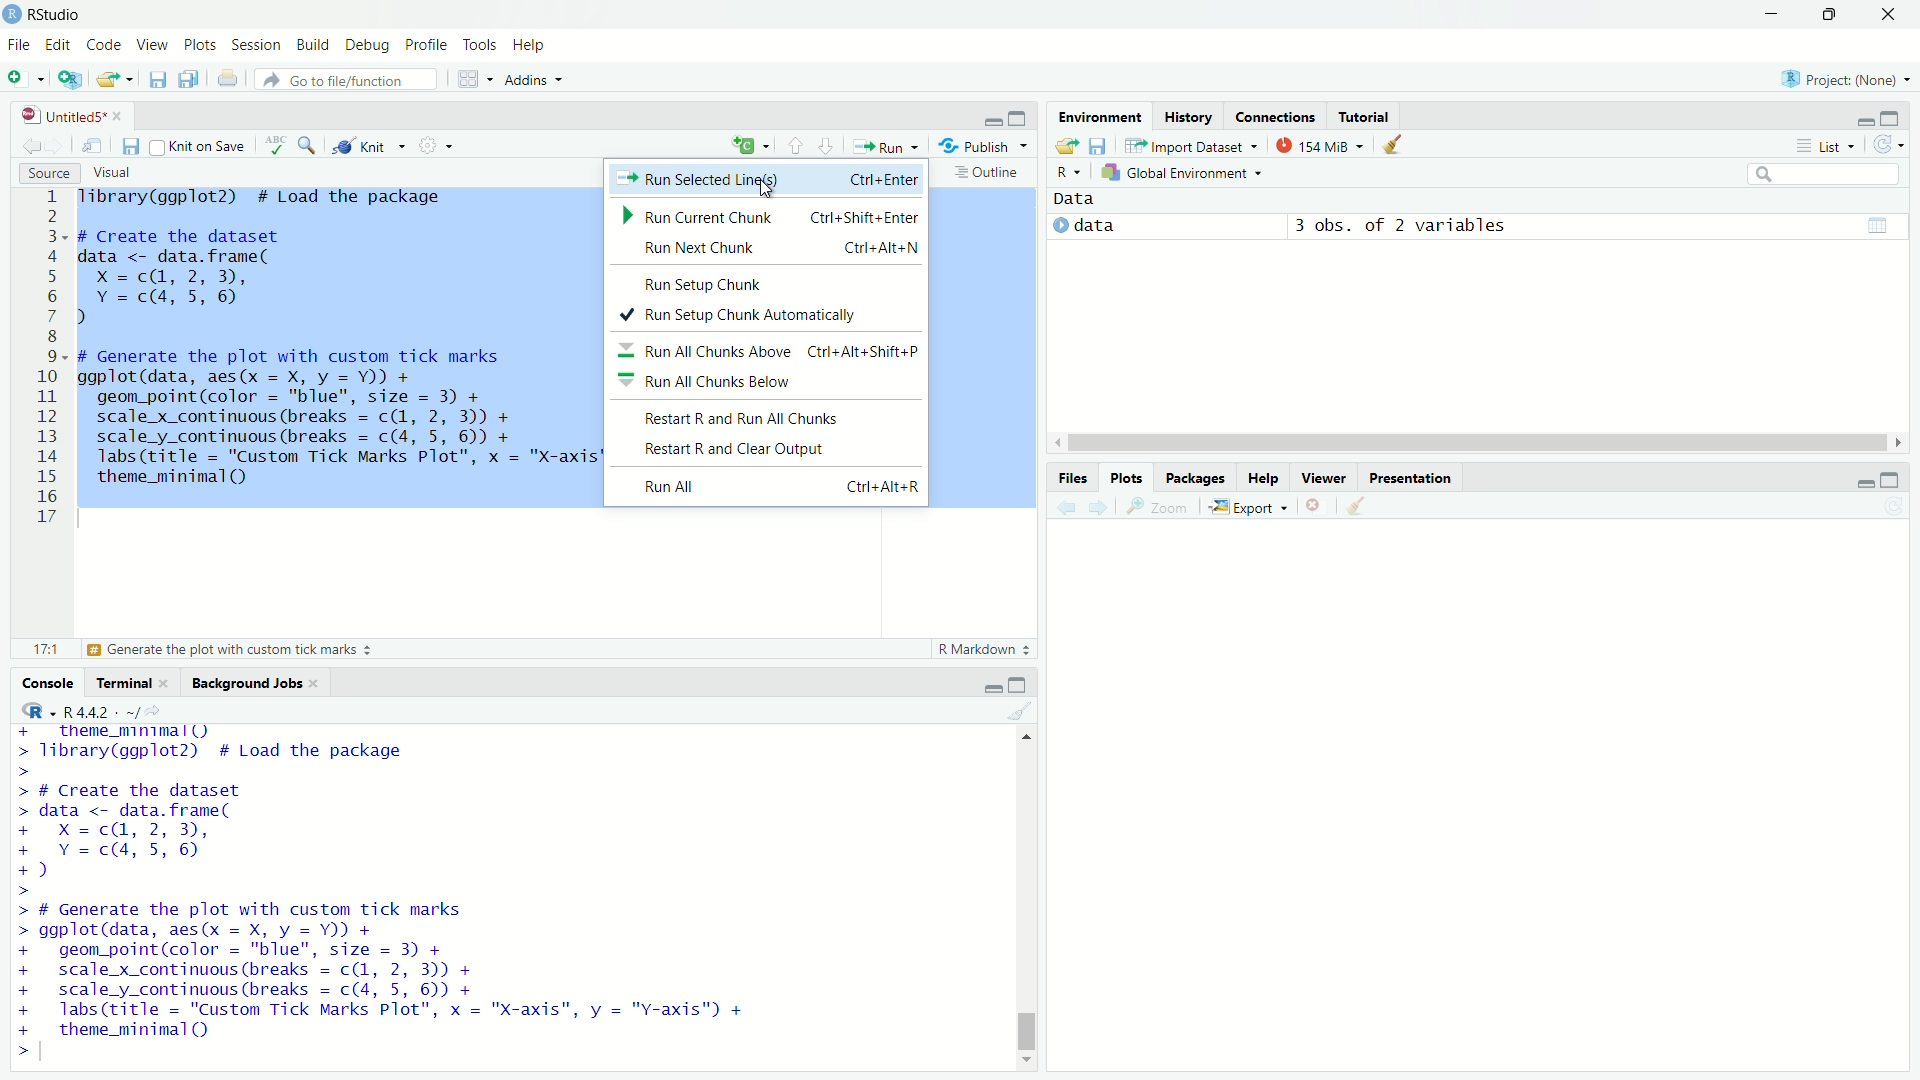 This screenshot has height=1080, width=1920. What do you see at coordinates (706, 284) in the screenshot?
I see `Run Setup Chunk` at bounding box center [706, 284].